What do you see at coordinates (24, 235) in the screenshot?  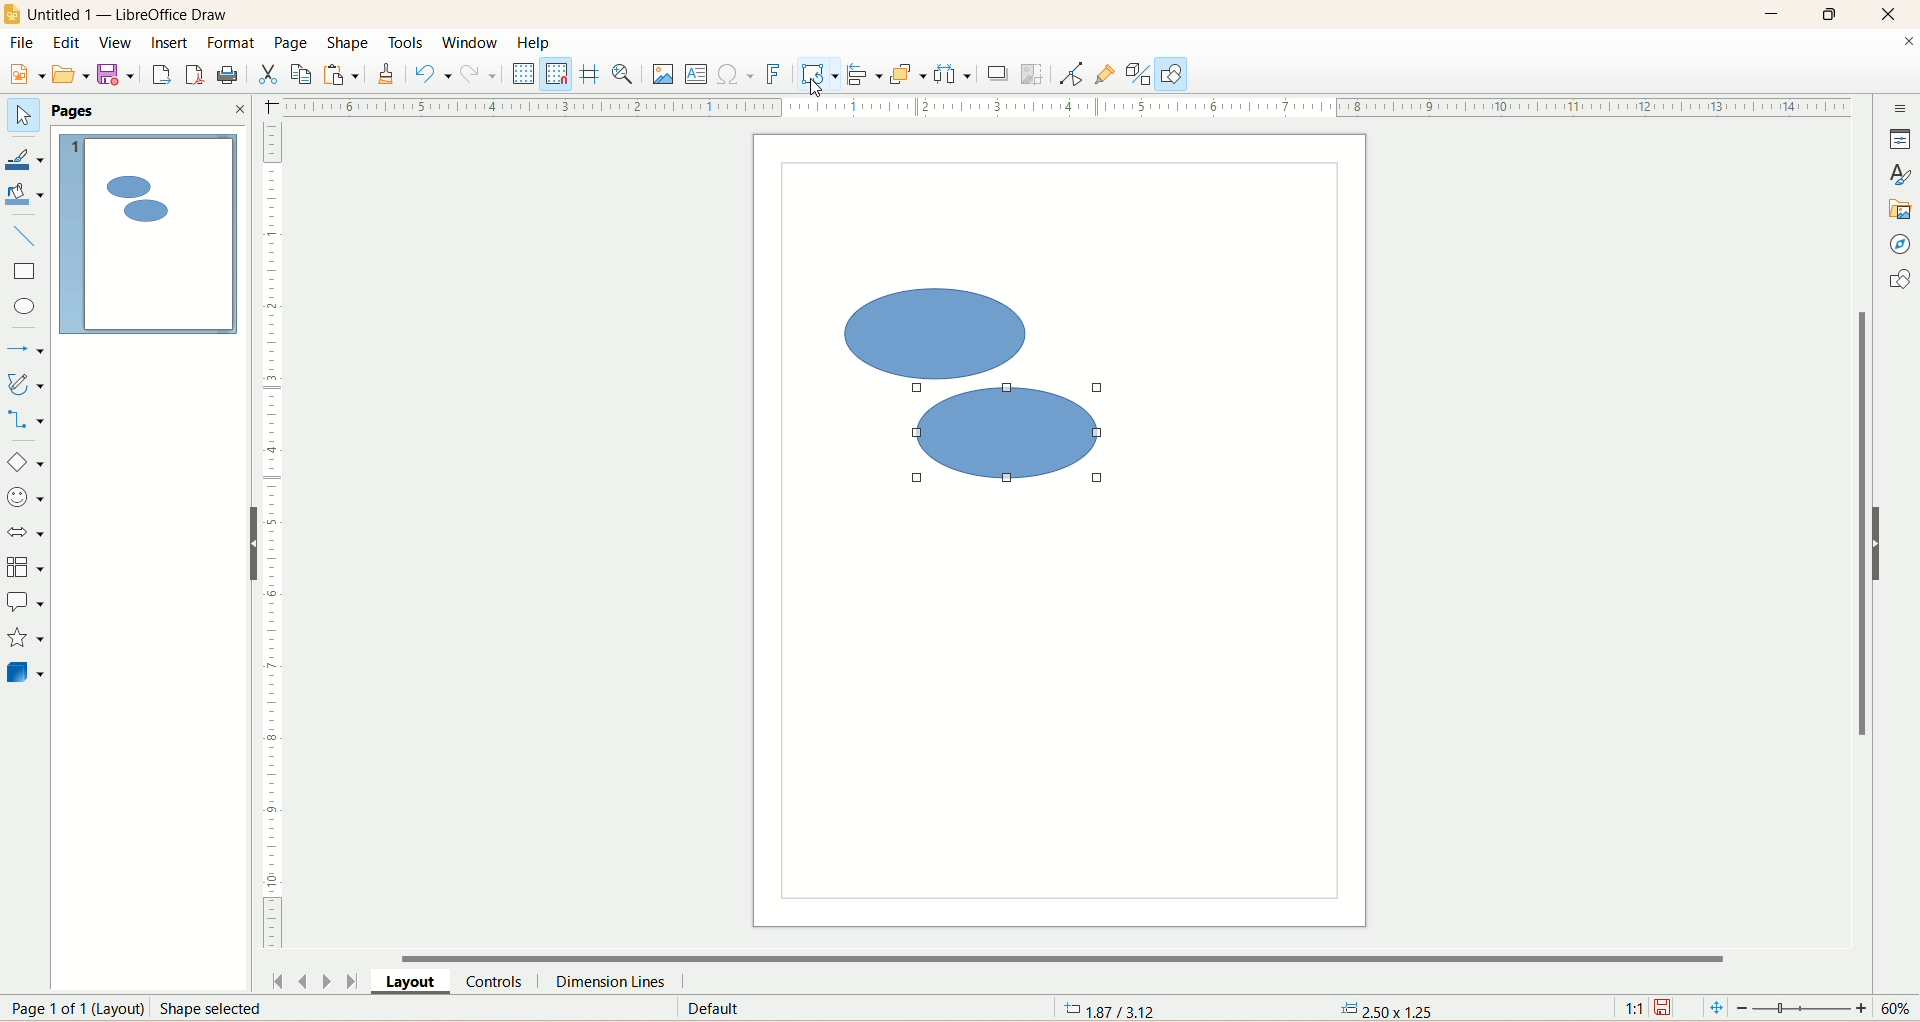 I see `insert line` at bounding box center [24, 235].